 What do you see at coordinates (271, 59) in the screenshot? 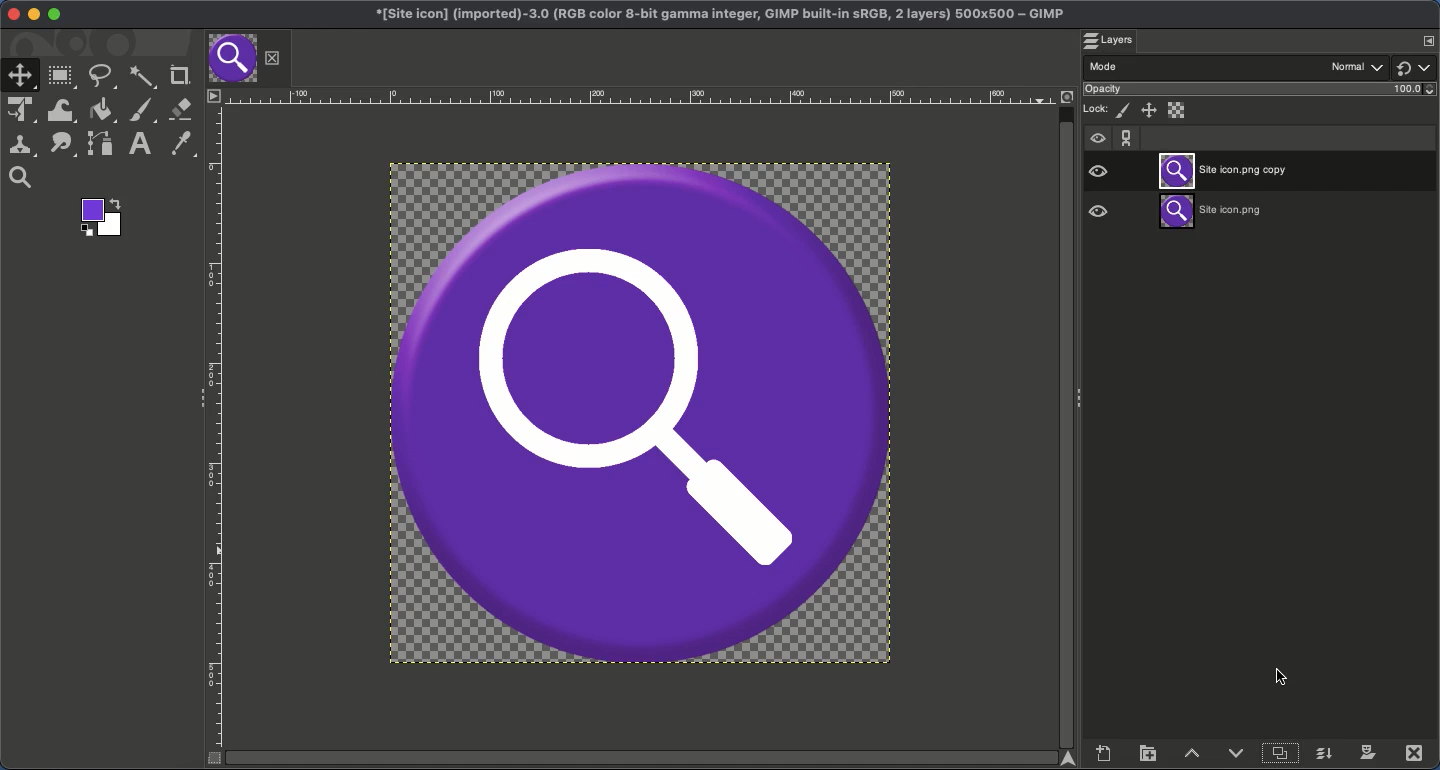
I see `Close` at bounding box center [271, 59].